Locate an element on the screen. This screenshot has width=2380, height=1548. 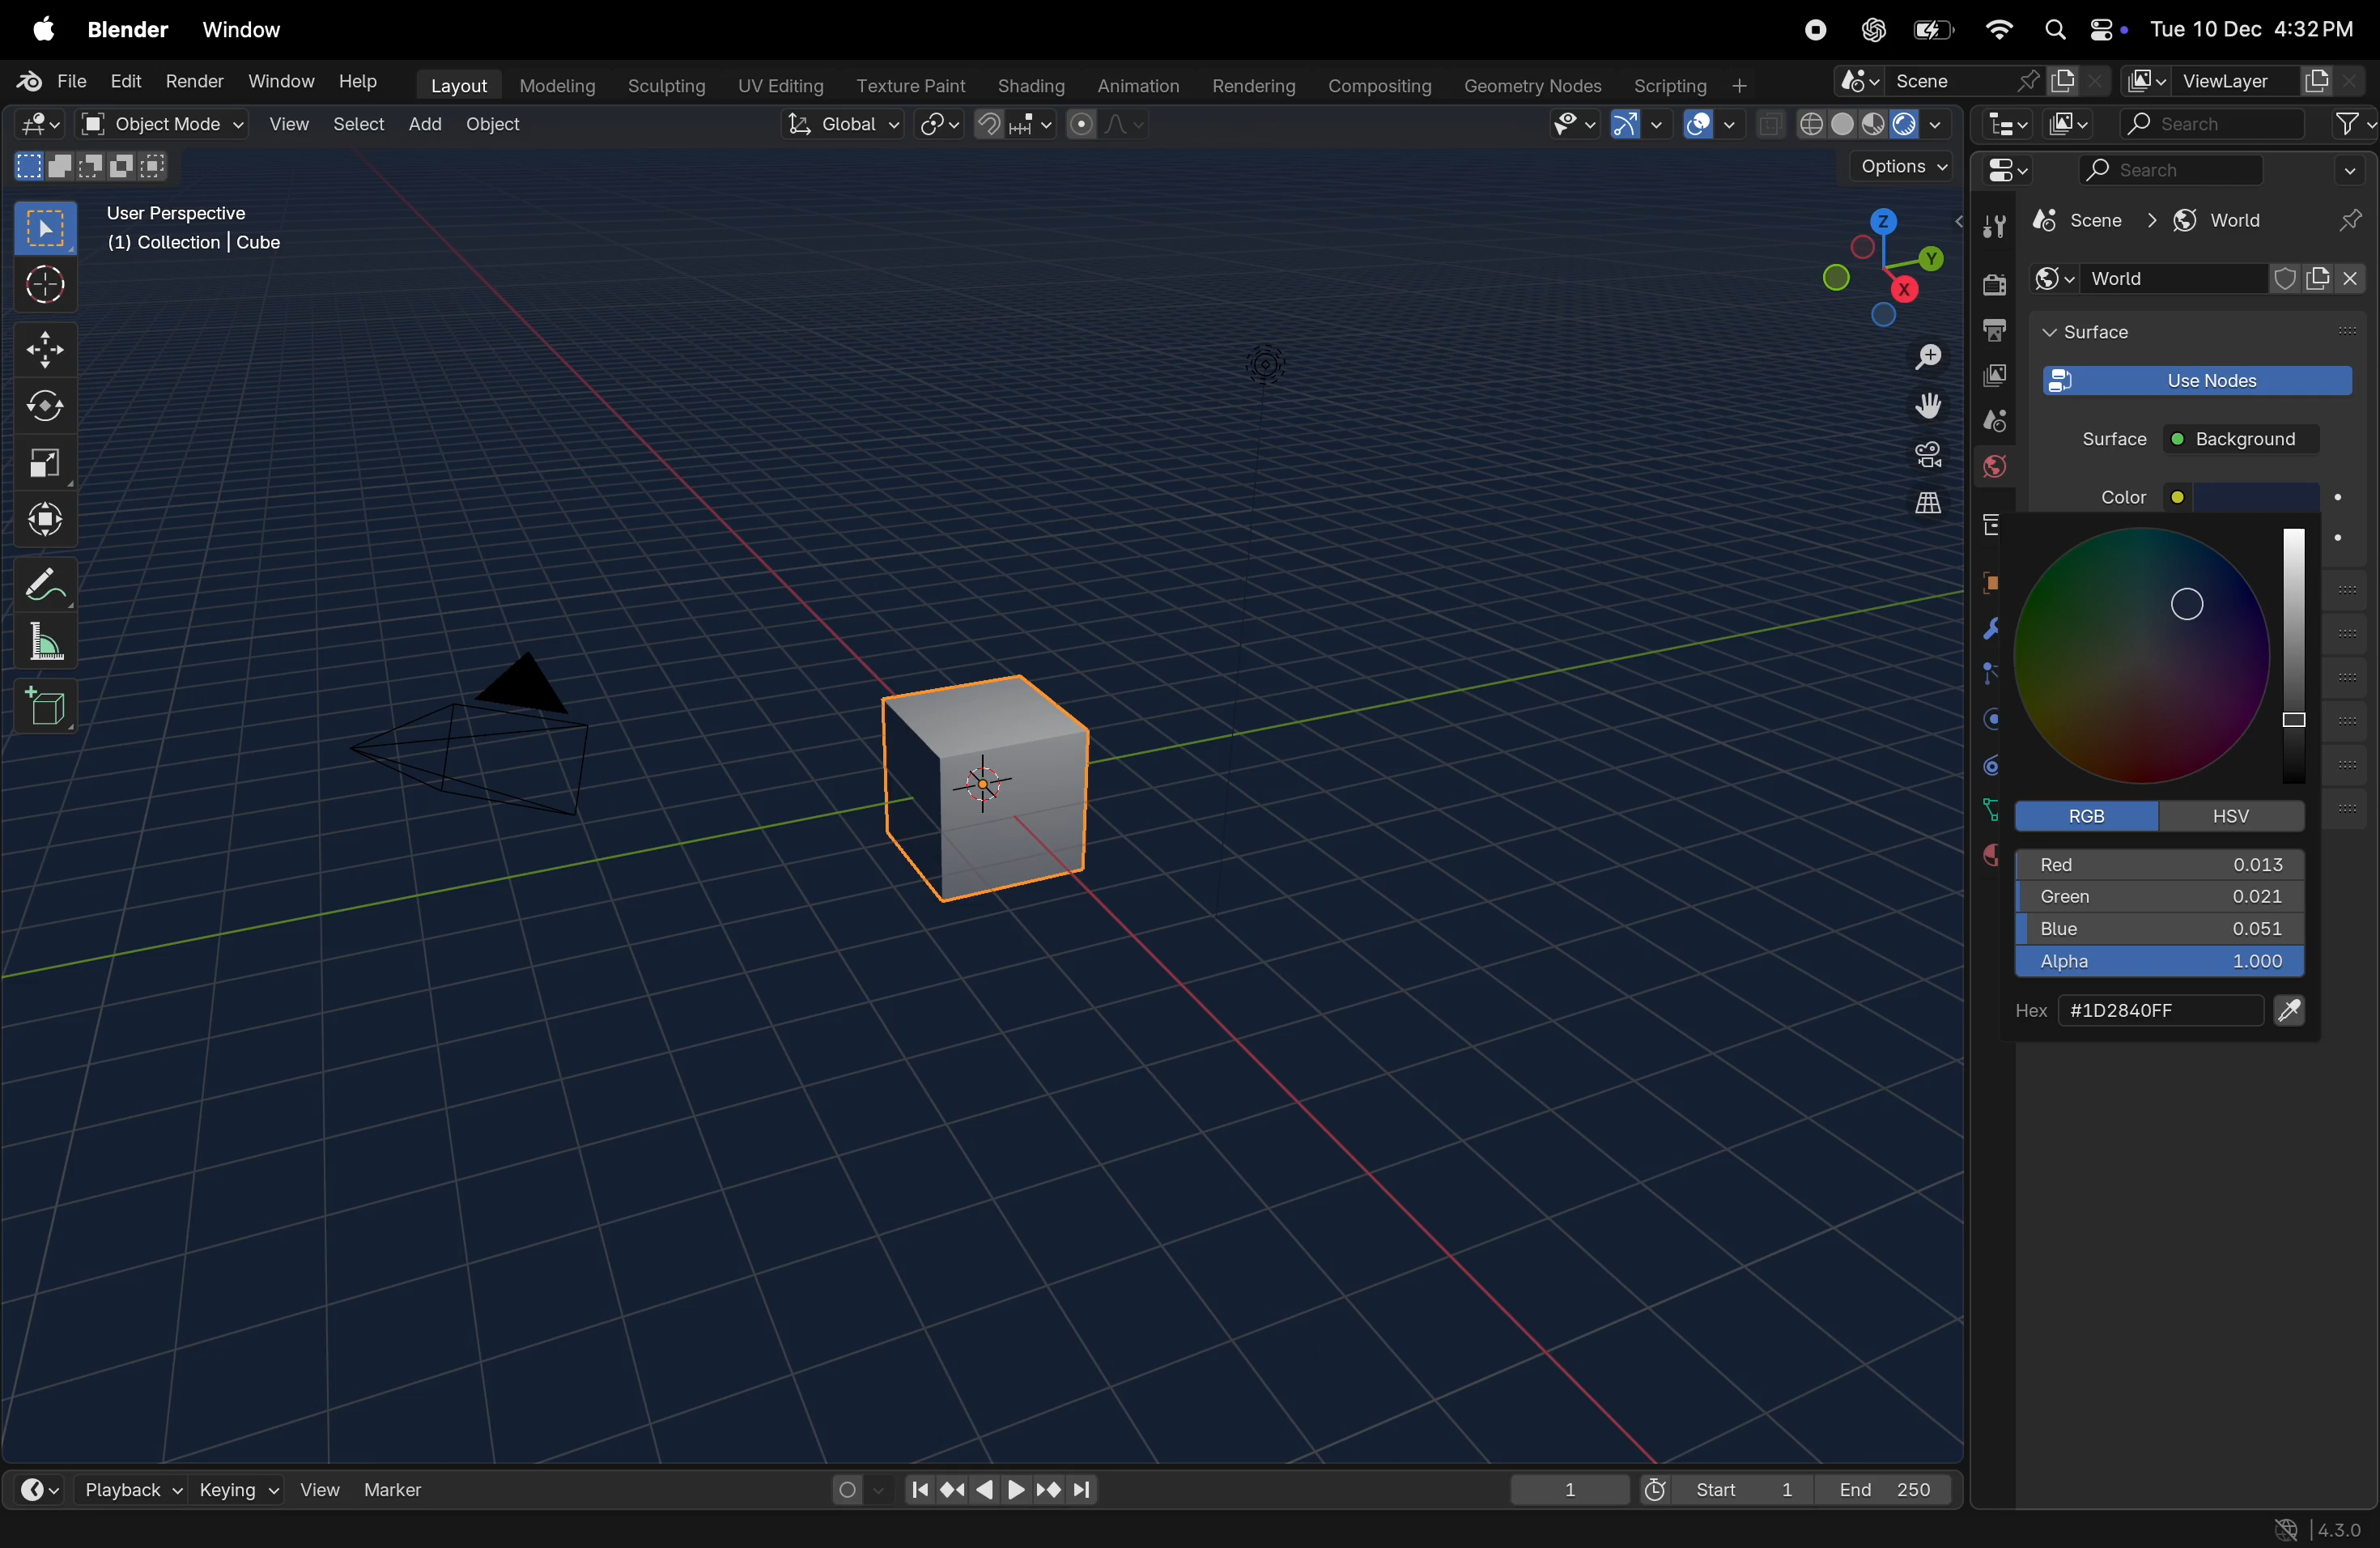
Window is located at coordinates (250, 28).